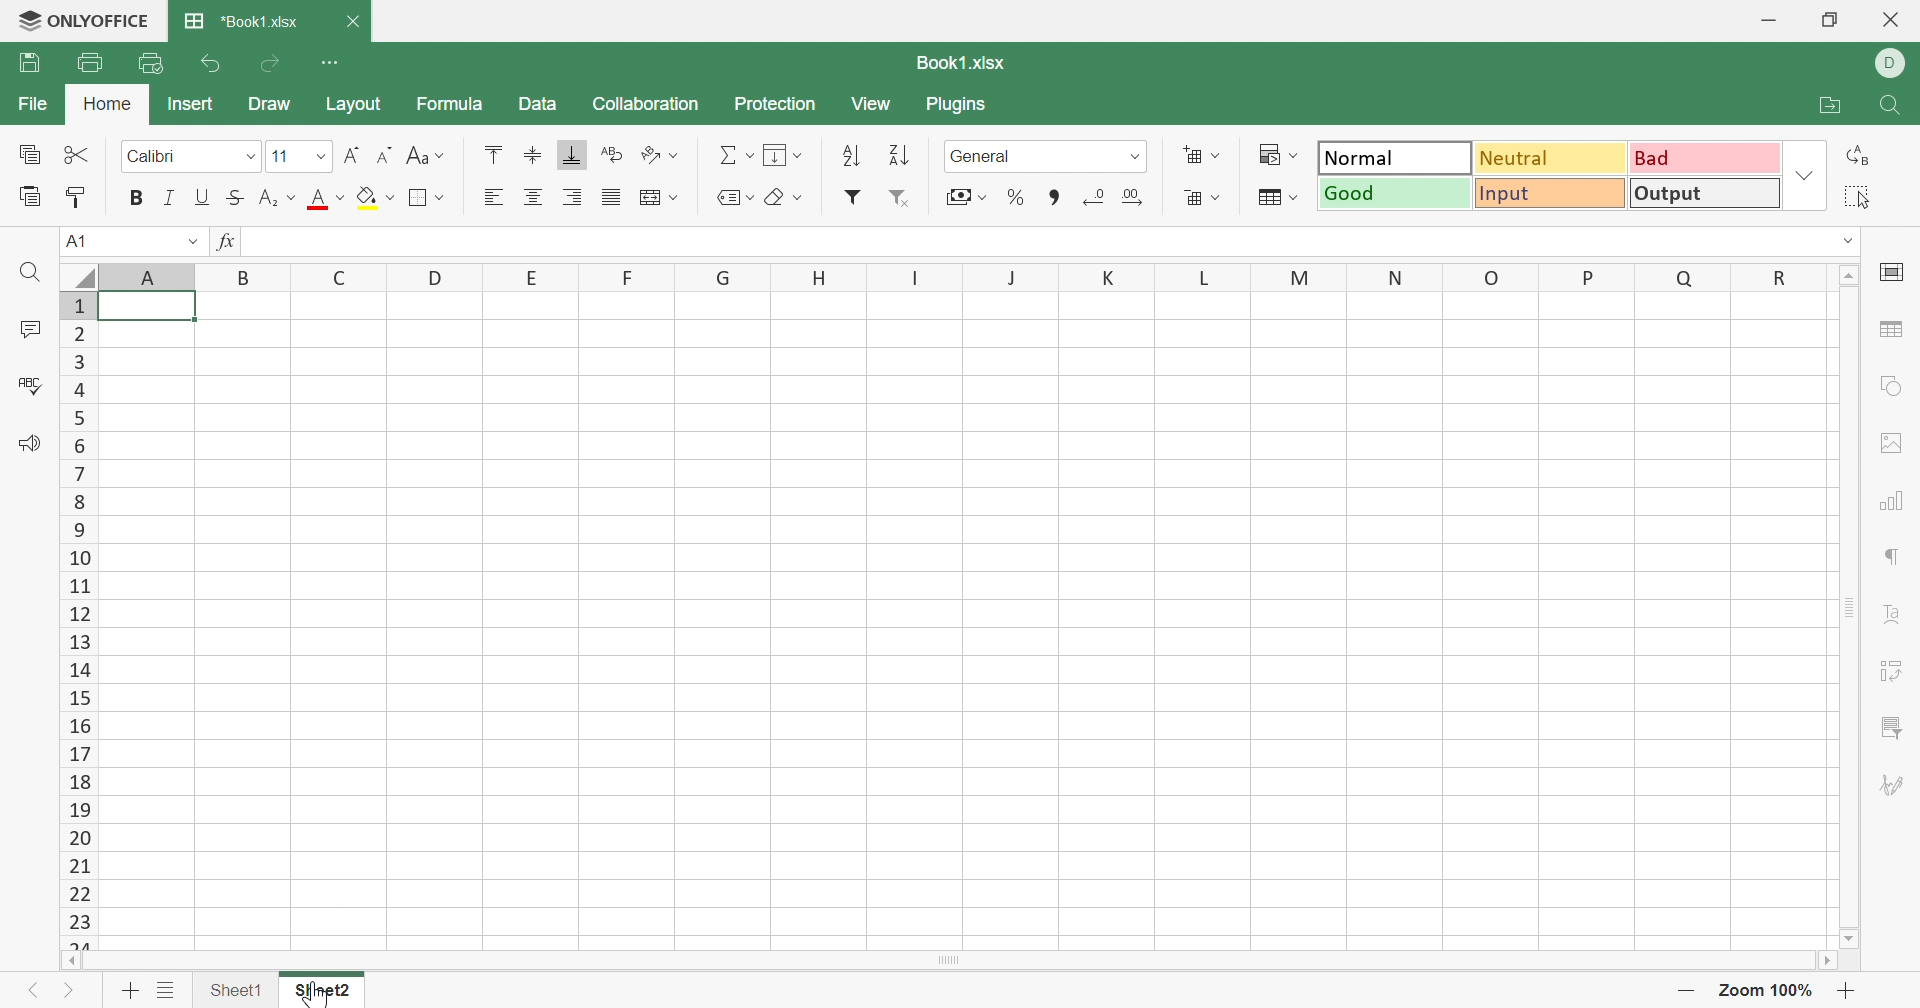  I want to click on Drop Down, so click(1223, 197).